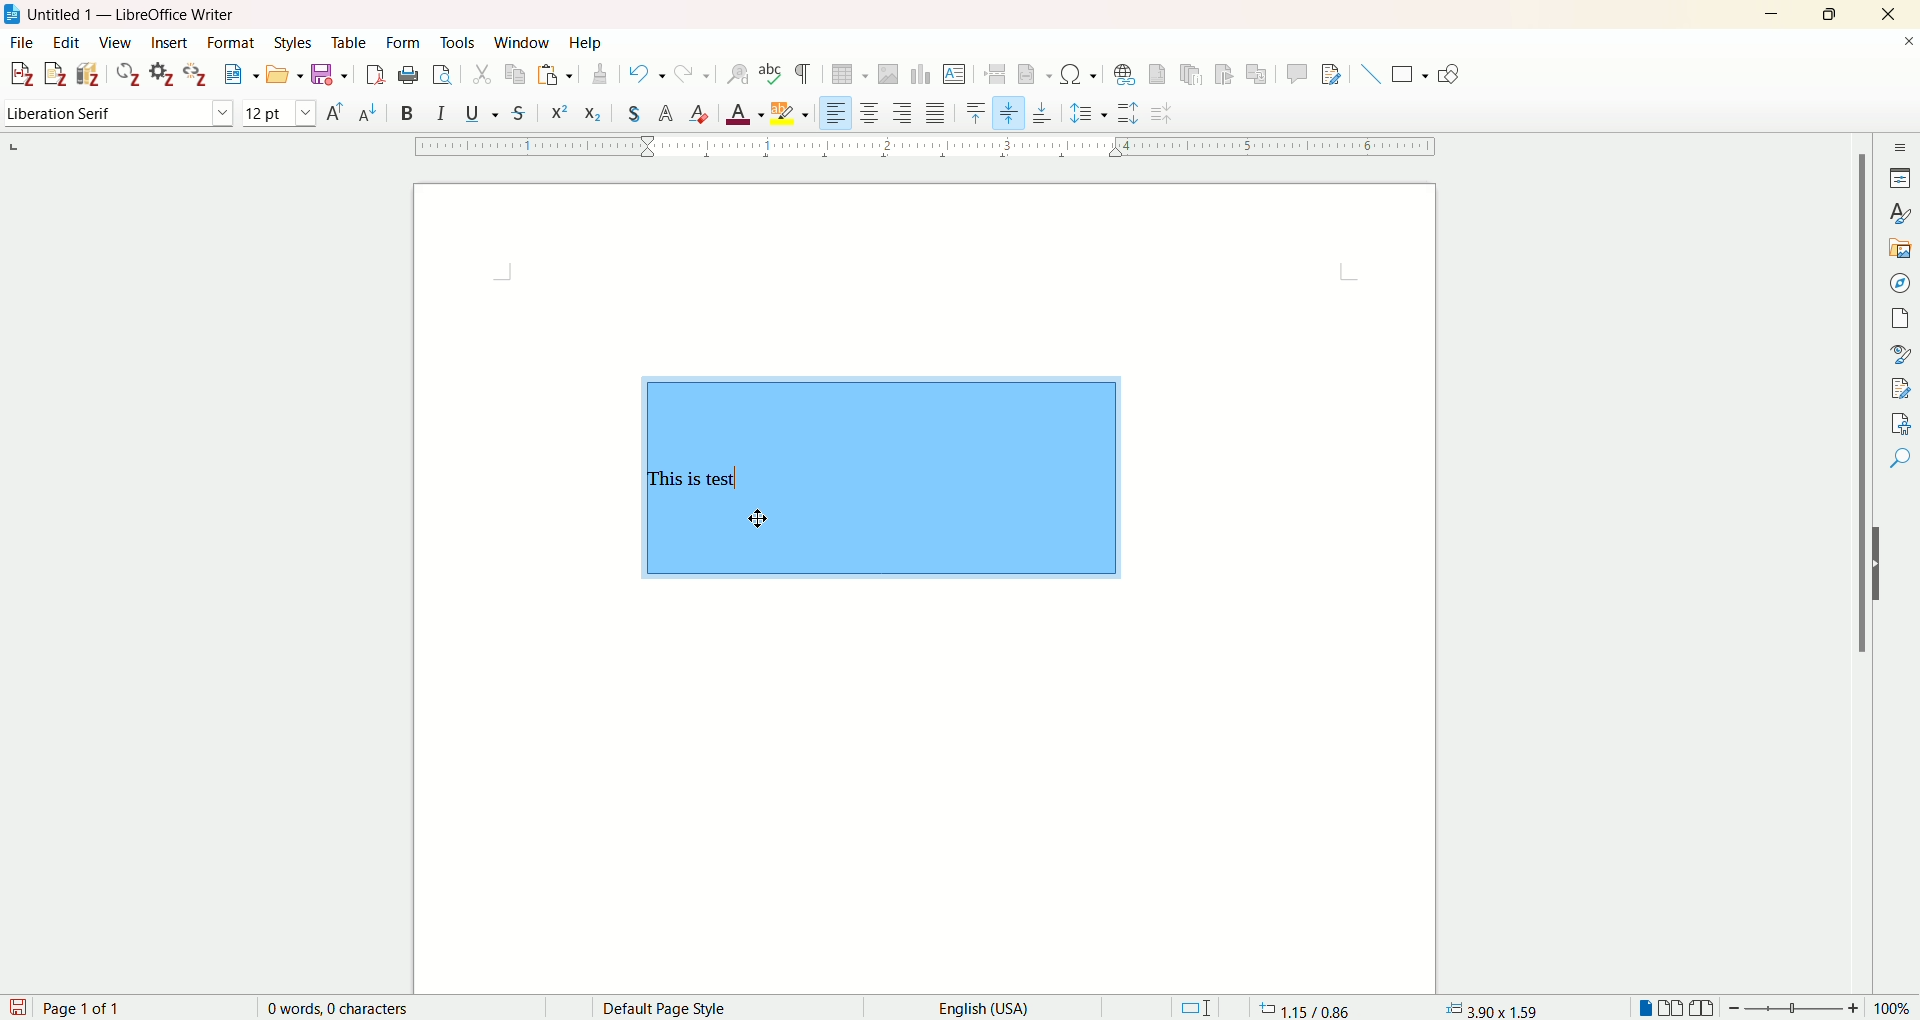 Image resolution: width=1920 pixels, height=1020 pixels. What do you see at coordinates (773, 74) in the screenshot?
I see `check spelling` at bounding box center [773, 74].